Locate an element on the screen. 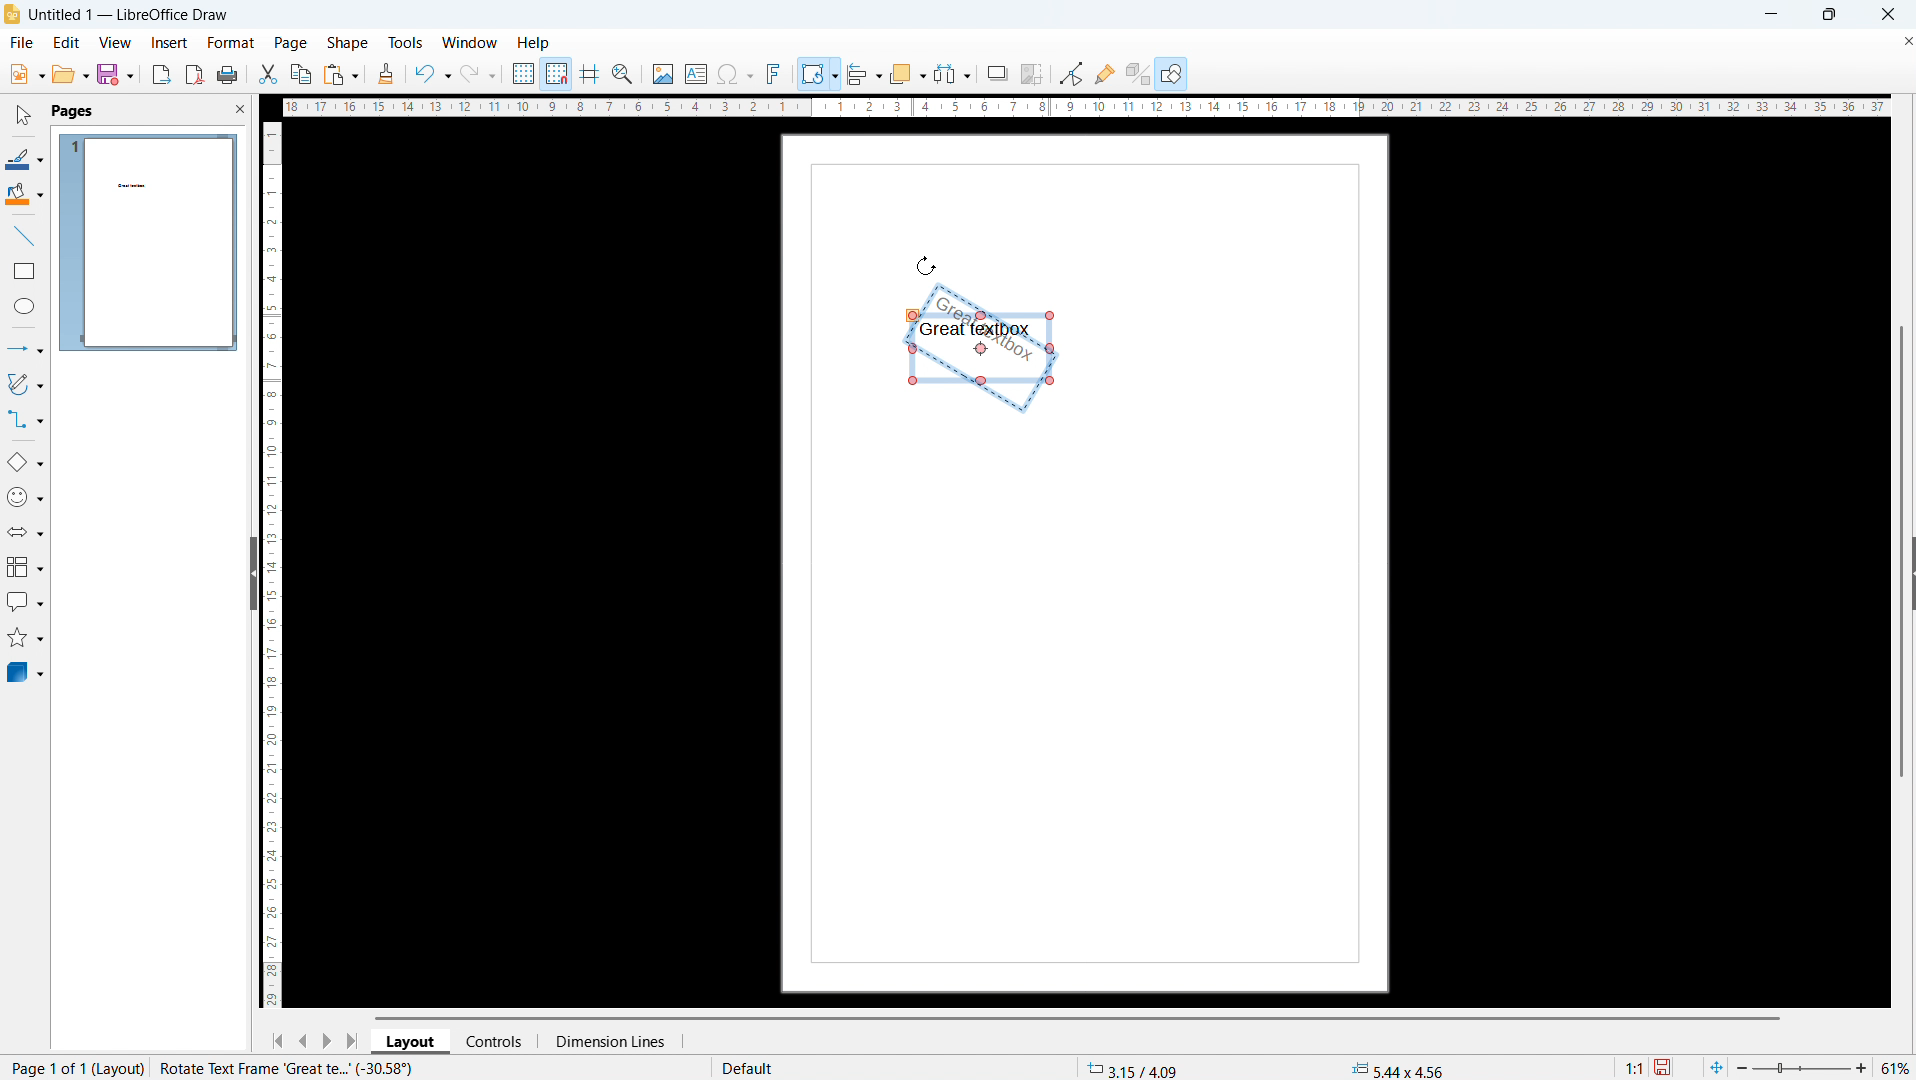 The width and height of the screenshot is (1916, 1080). stars and banners is located at coordinates (25, 638).